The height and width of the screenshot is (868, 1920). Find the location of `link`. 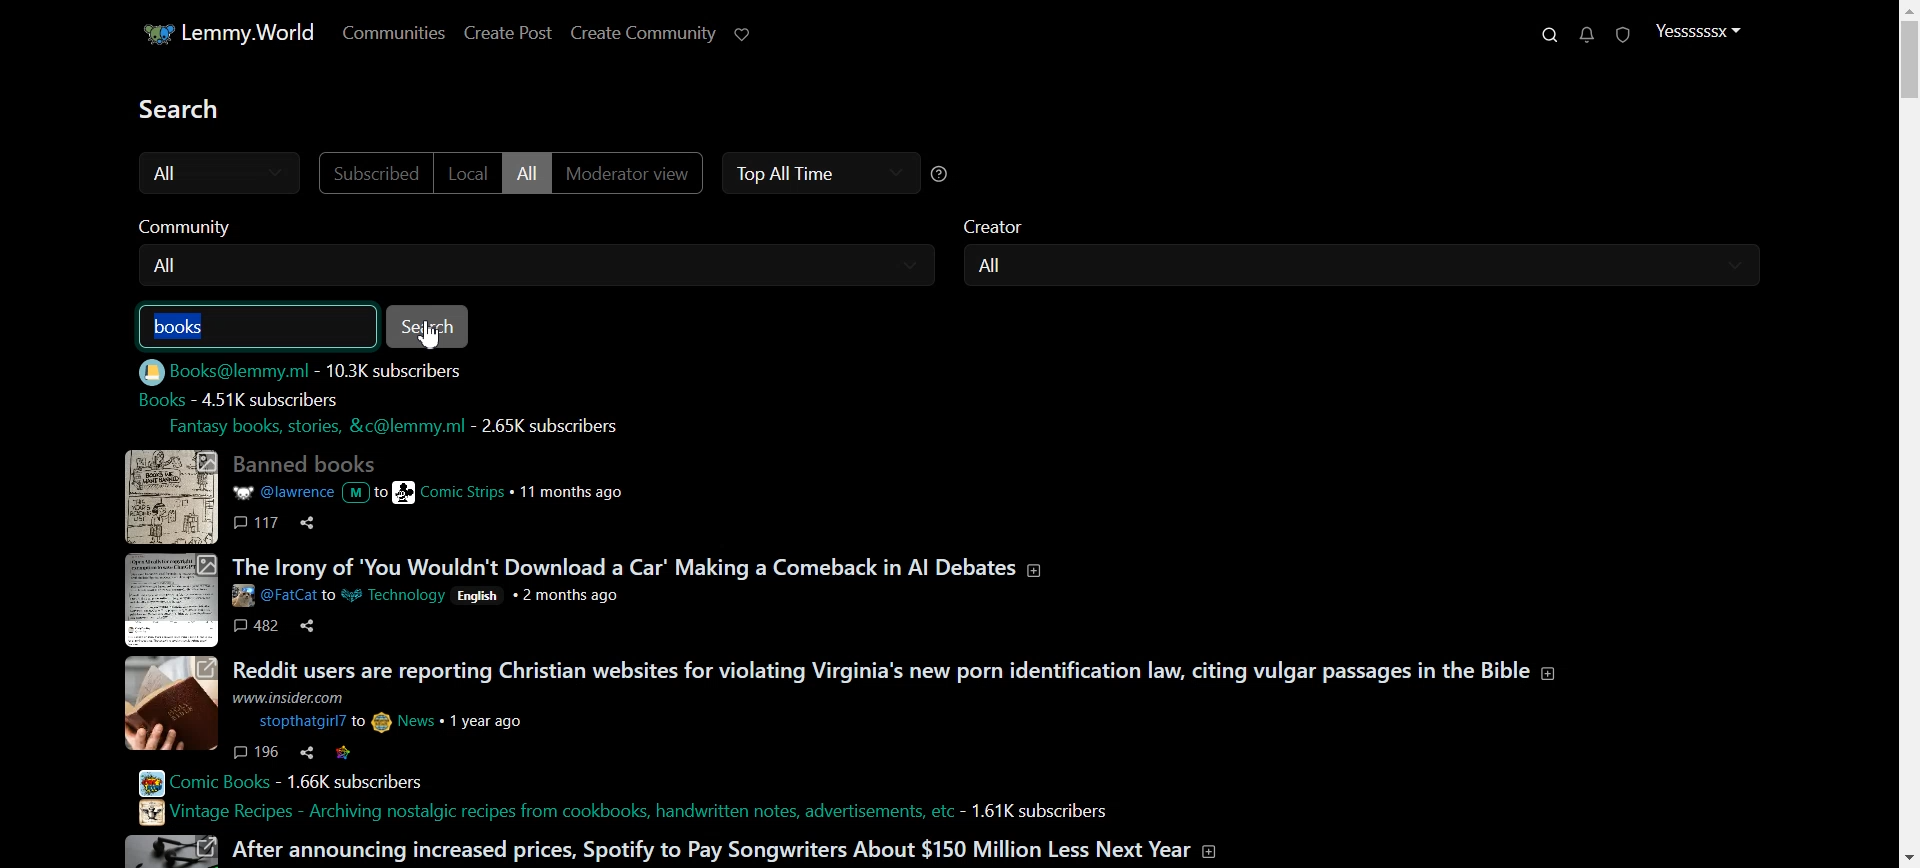

link is located at coordinates (157, 398).